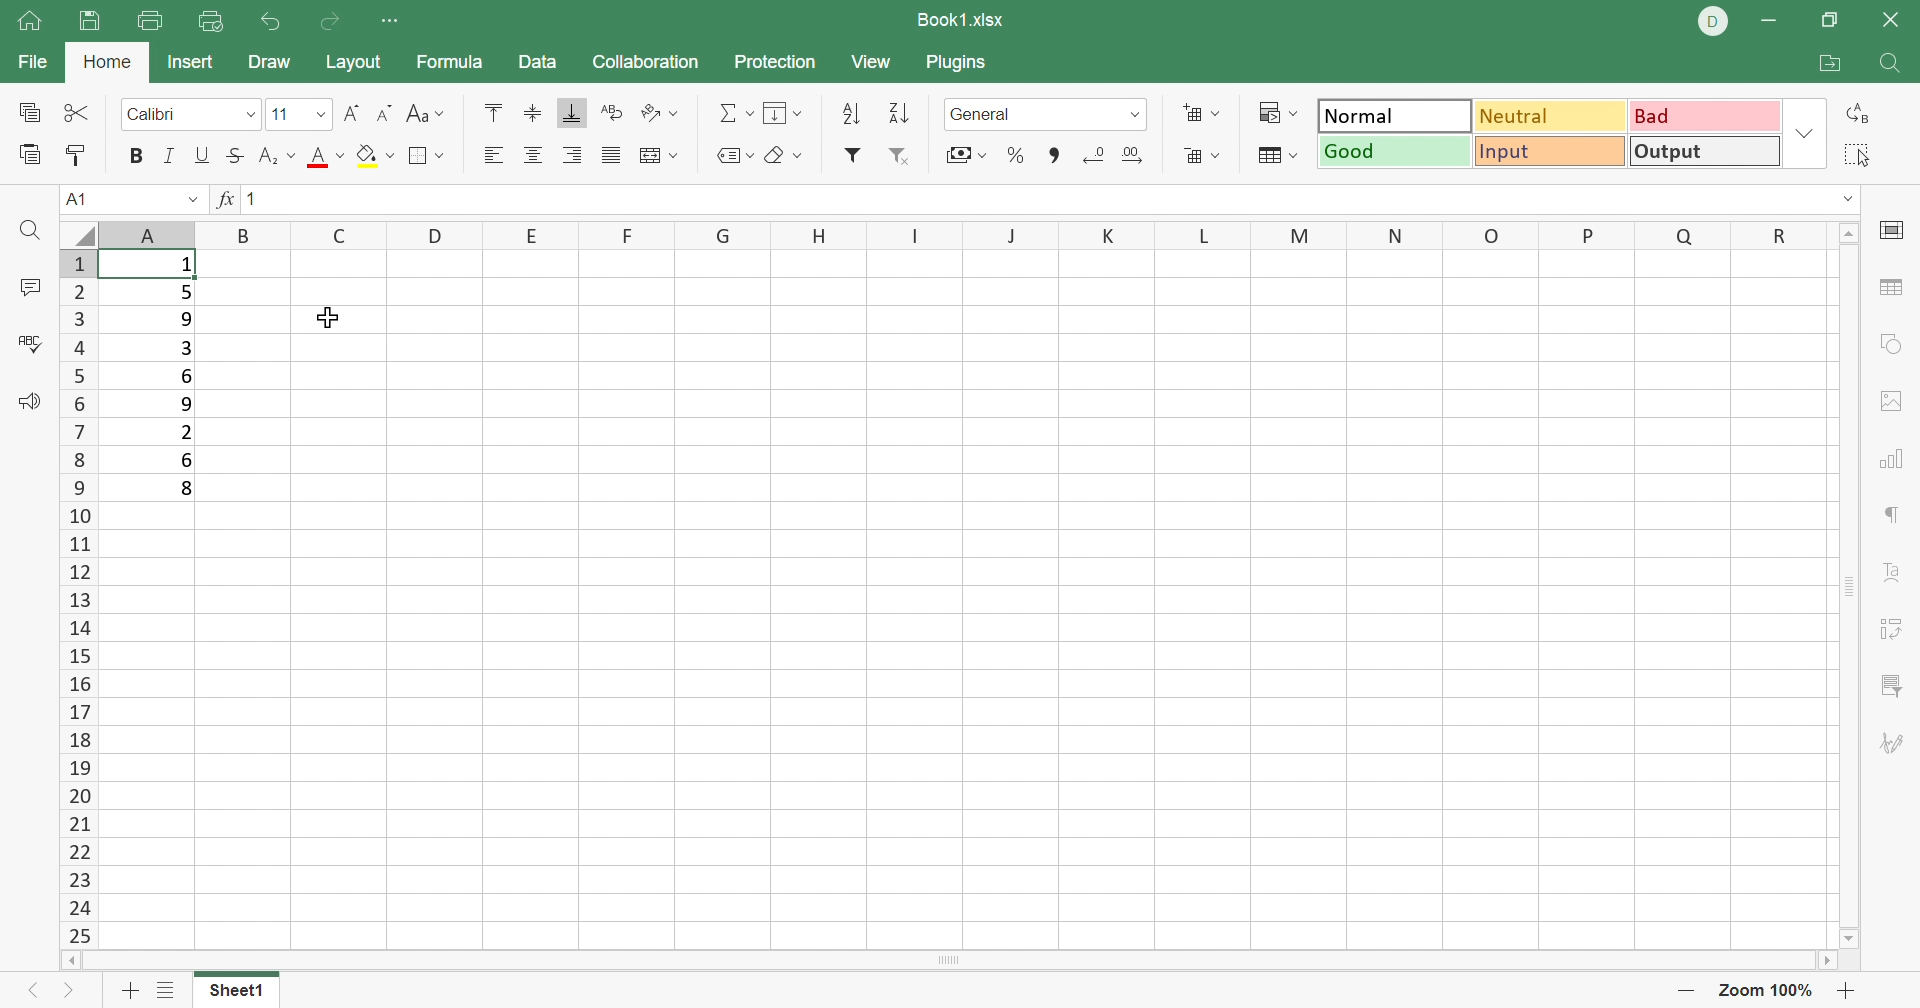  What do you see at coordinates (29, 27) in the screenshot?
I see `Home` at bounding box center [29, 27].